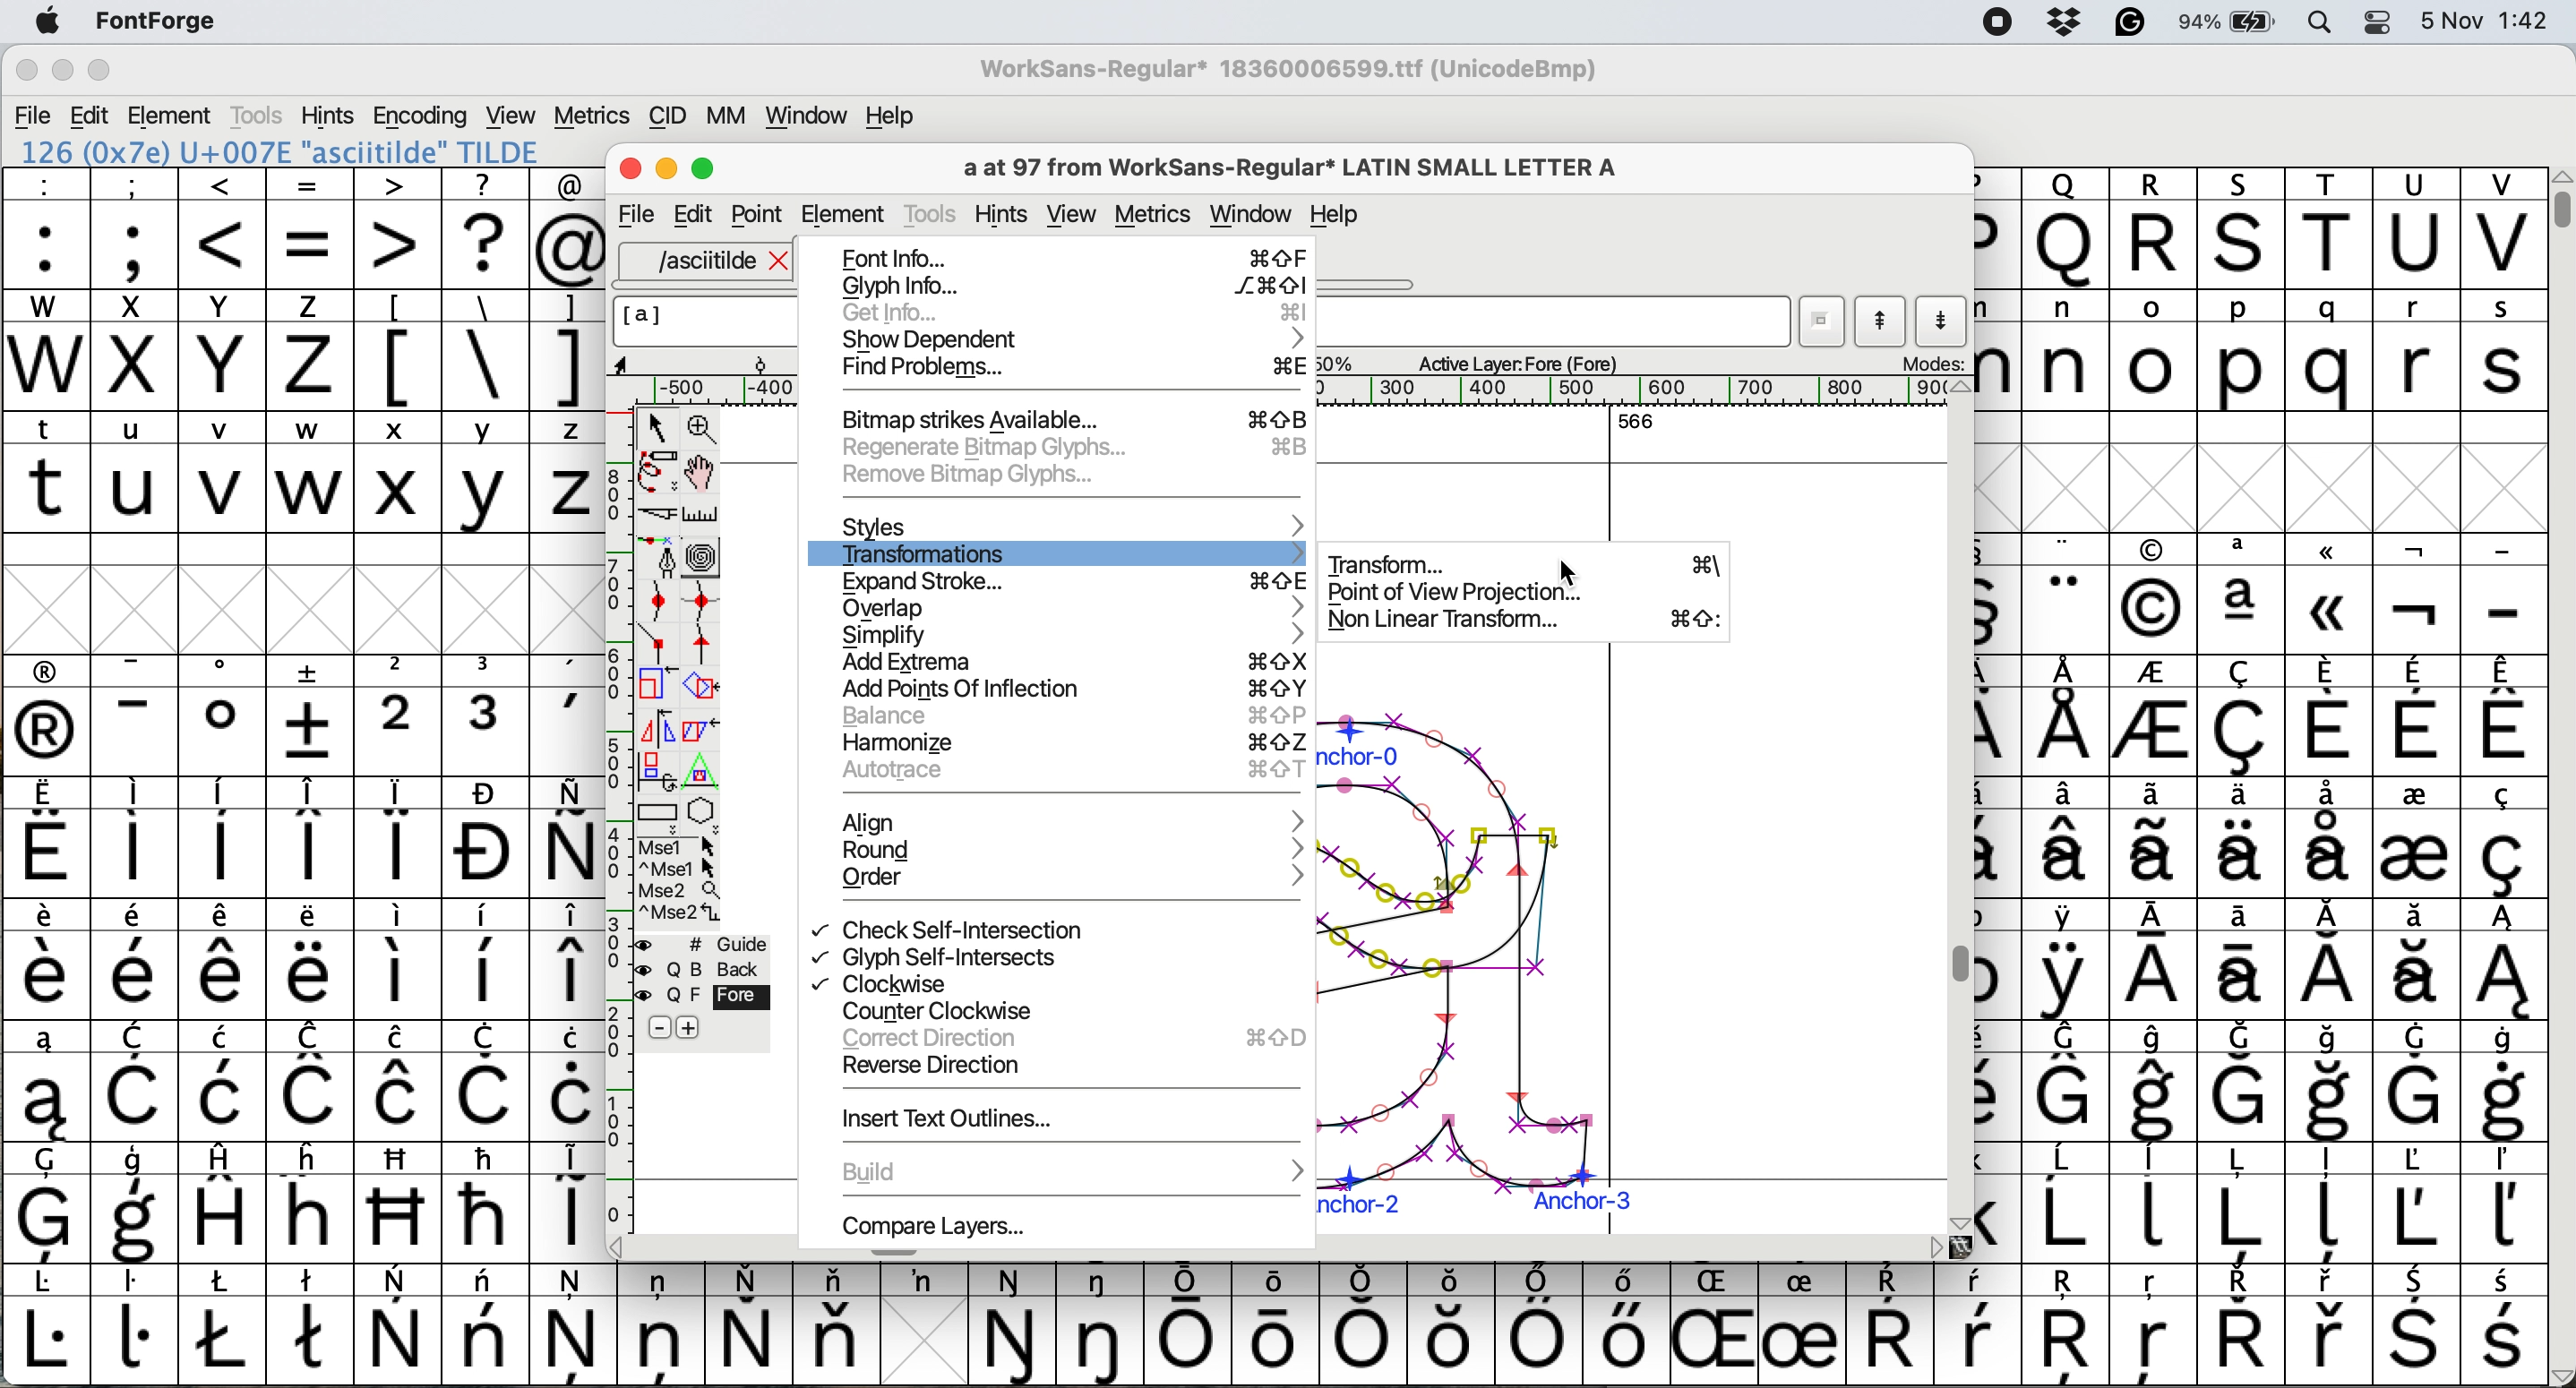 The width and height of the screenshot is (2576, 1388). What do you see at coordinates (223, 715) in the screenshot?
I see `symbol` at bounding box center [223, 715].